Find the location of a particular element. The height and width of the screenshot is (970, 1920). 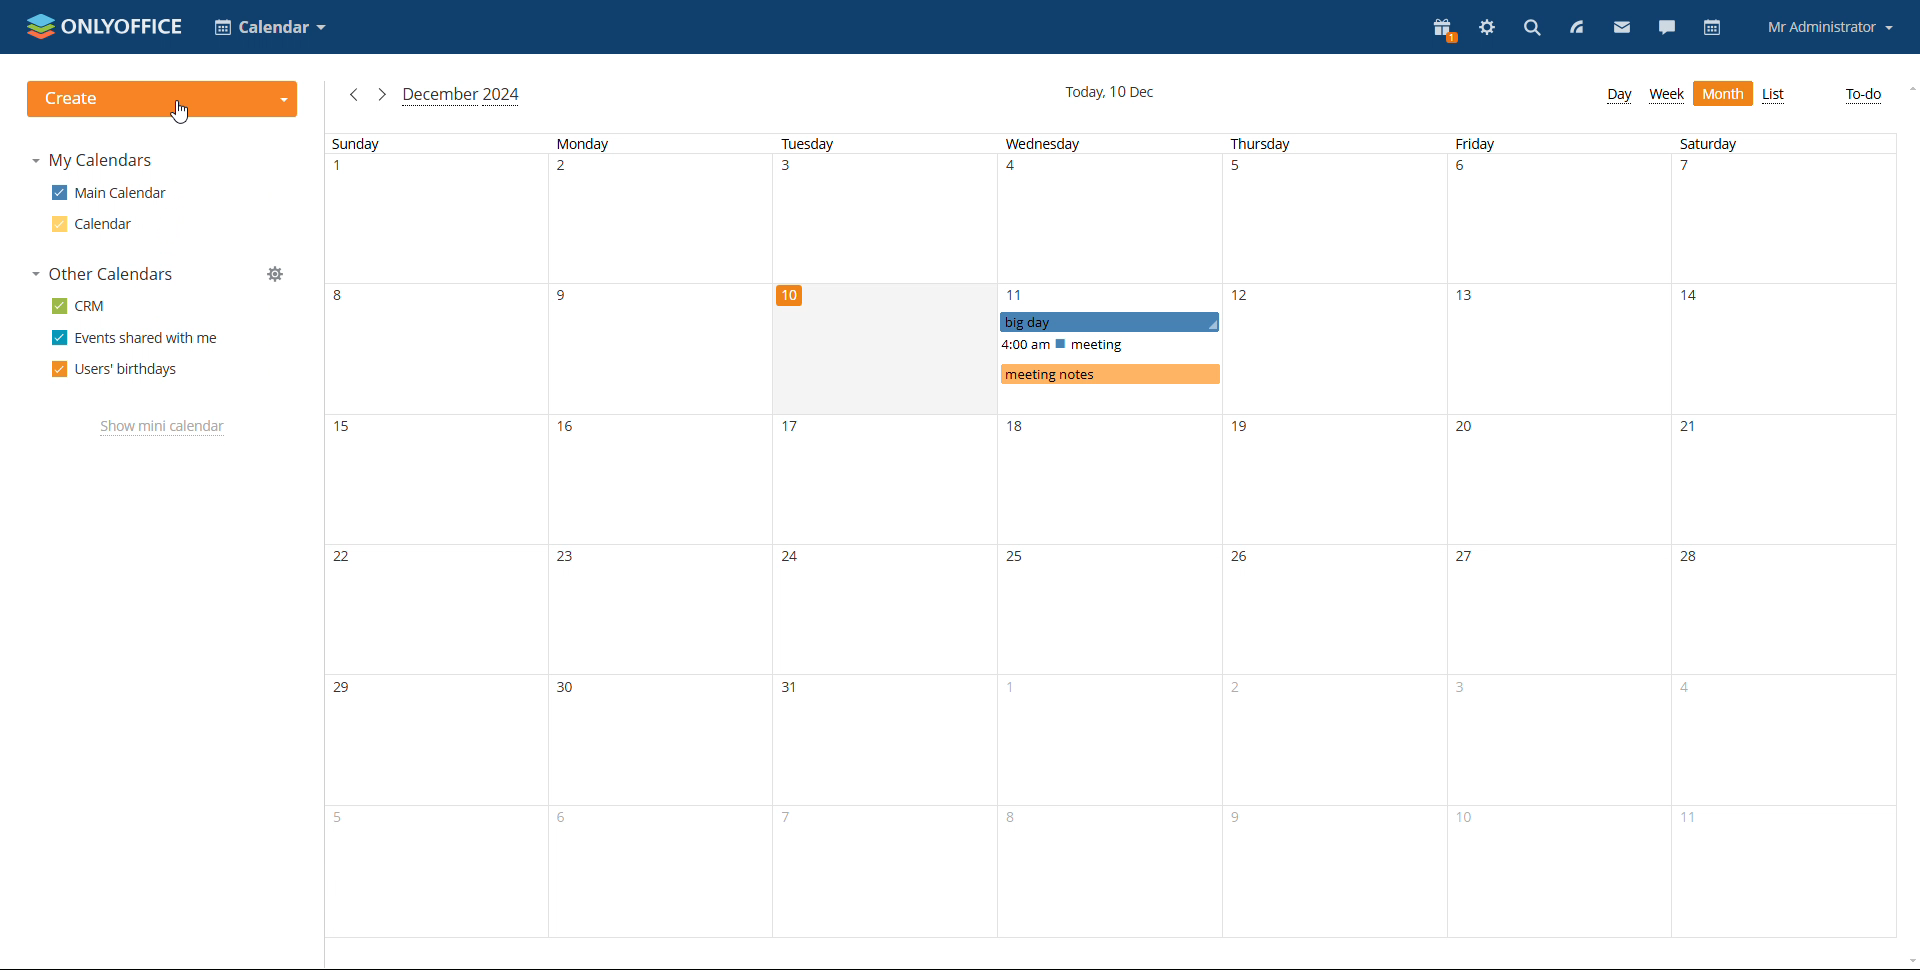

create is located at coordinates (167, 97).